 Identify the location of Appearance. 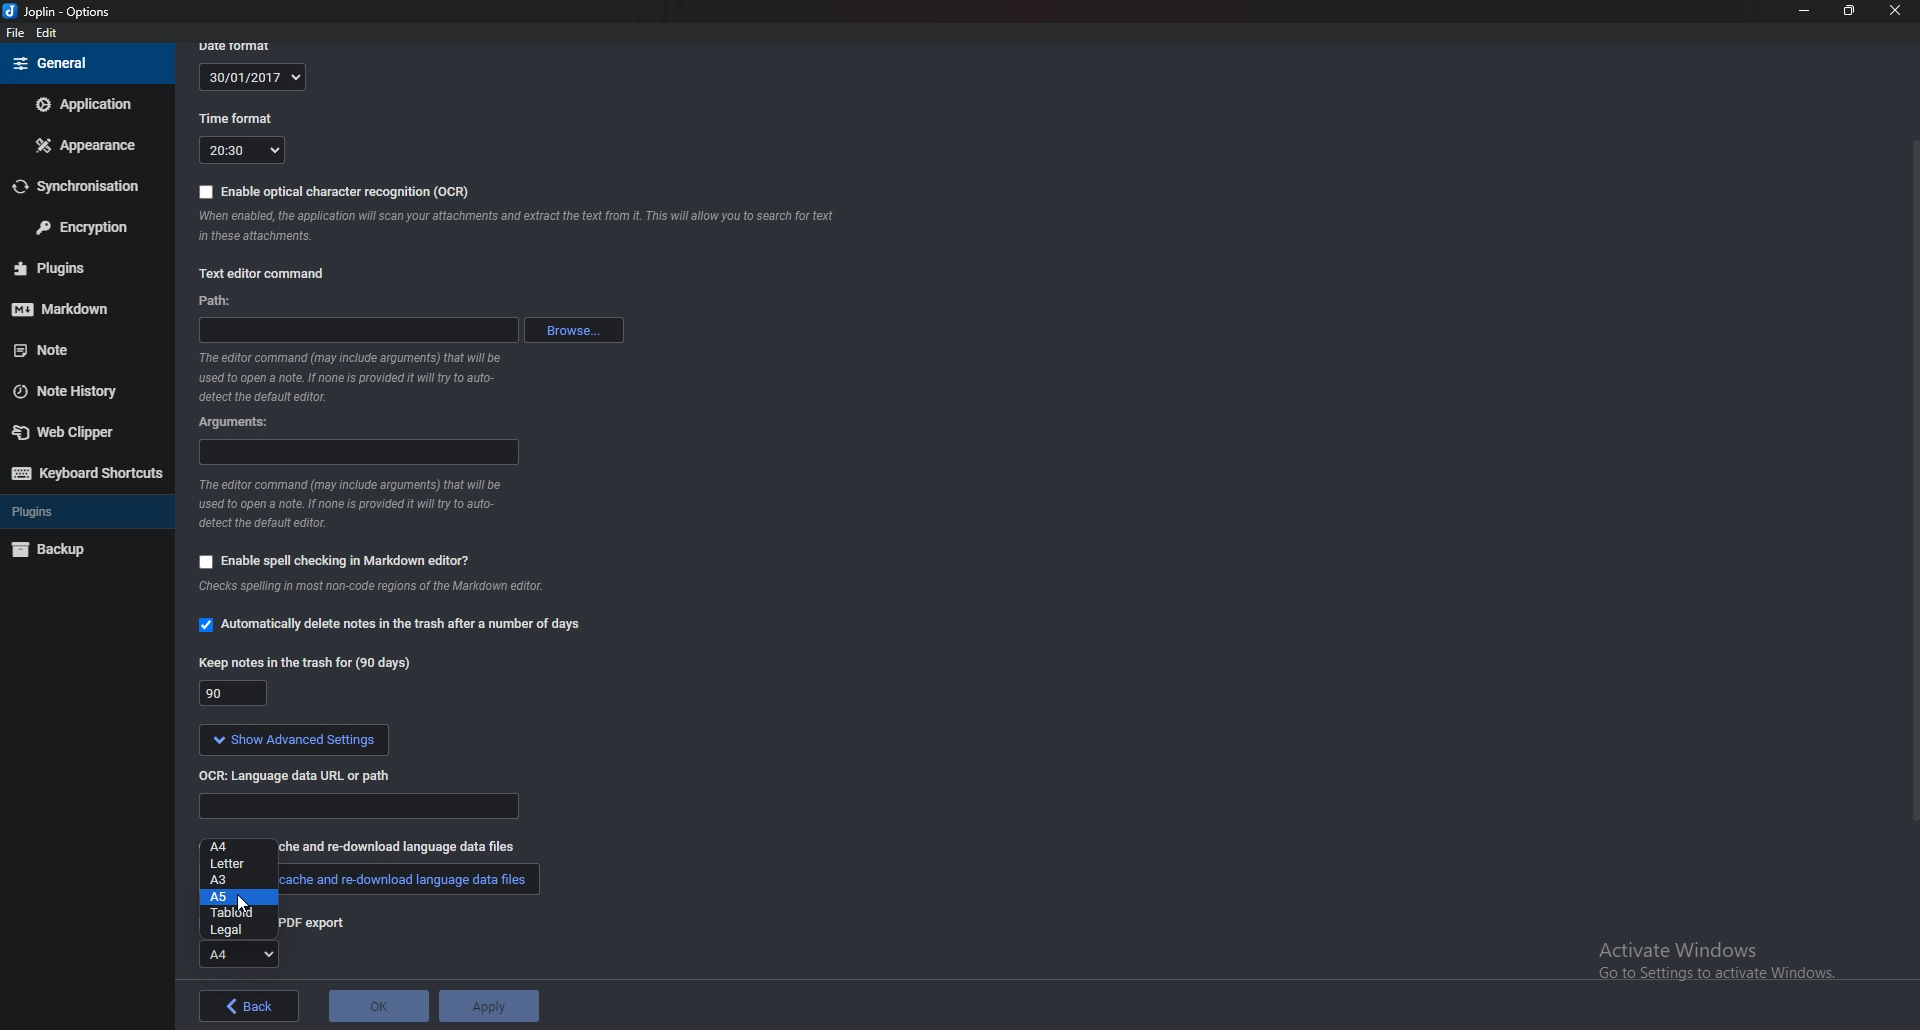
(82, 146).